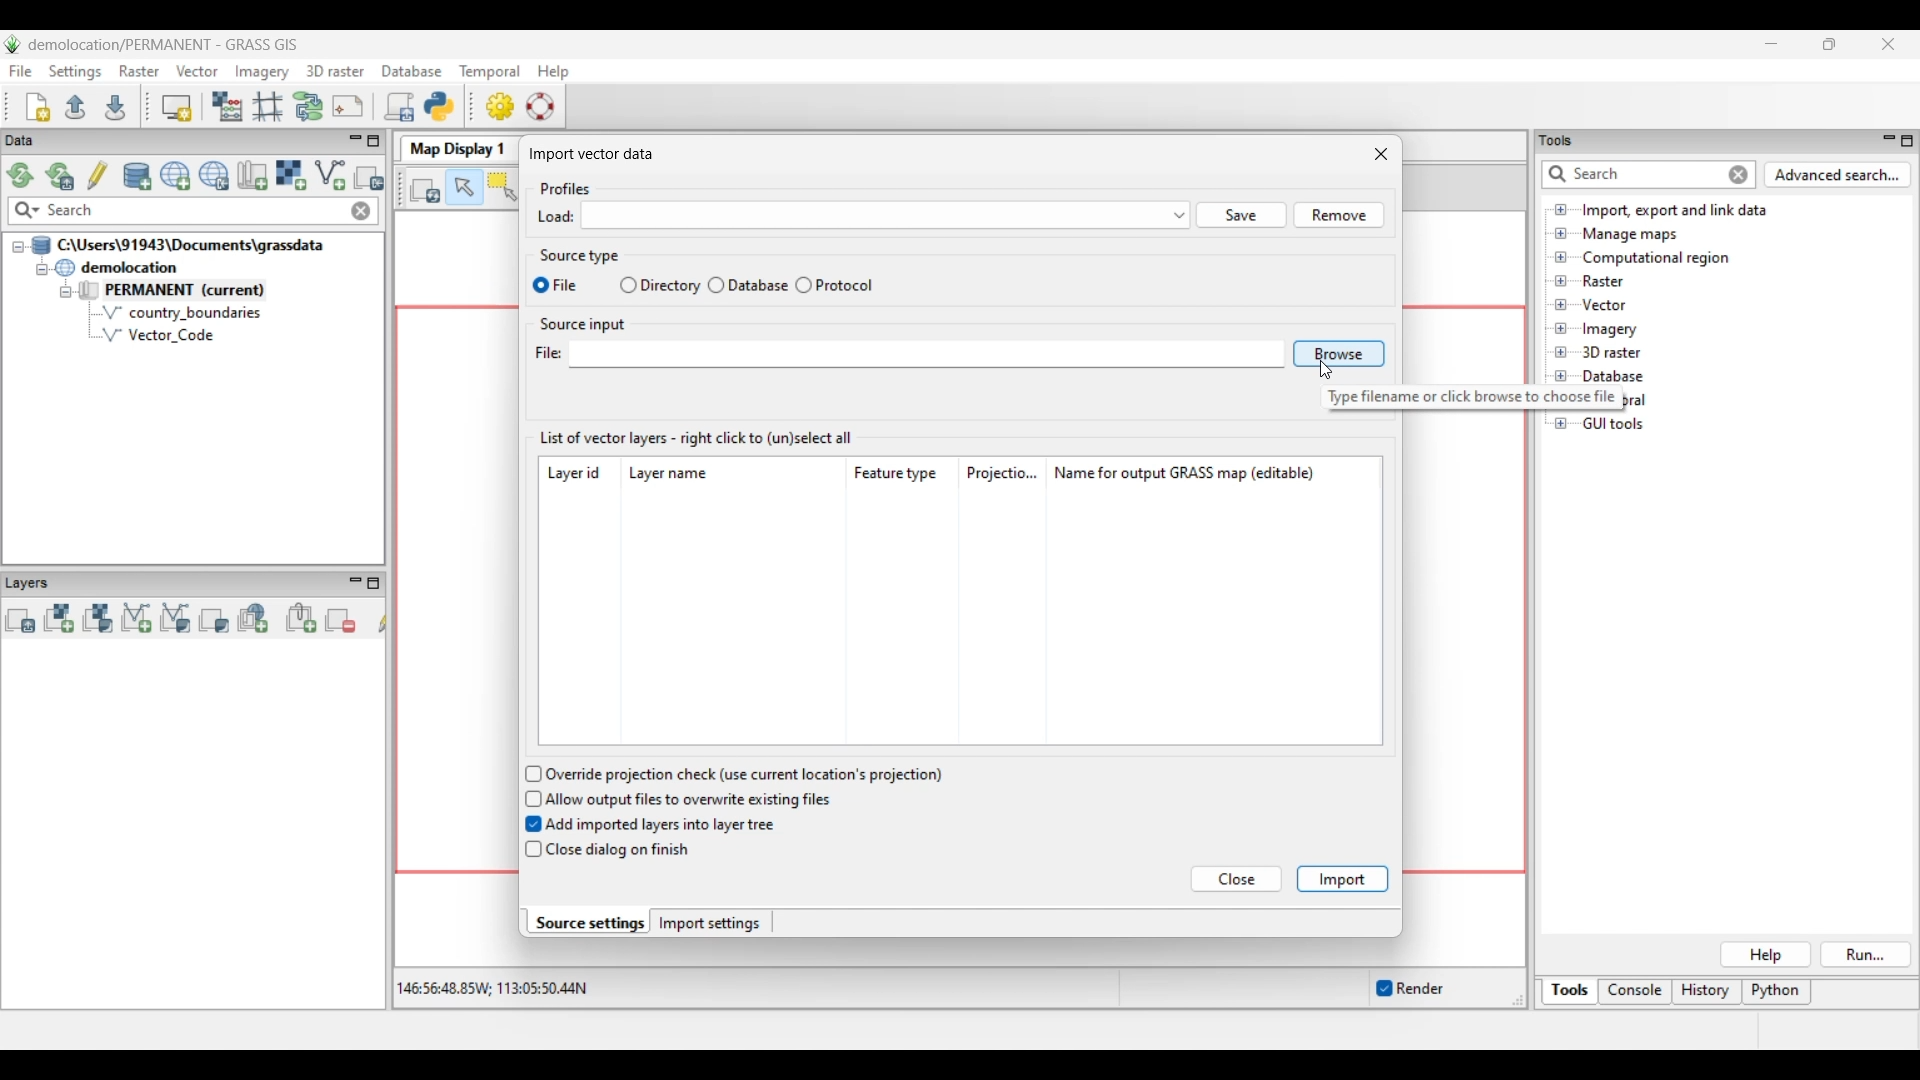 Image resolution: width=1920 pixels, height=1080 pixels. Describe the element at coordinates (1561, 305) in the screenshot. I see `Click to open files under Vector` at that location.